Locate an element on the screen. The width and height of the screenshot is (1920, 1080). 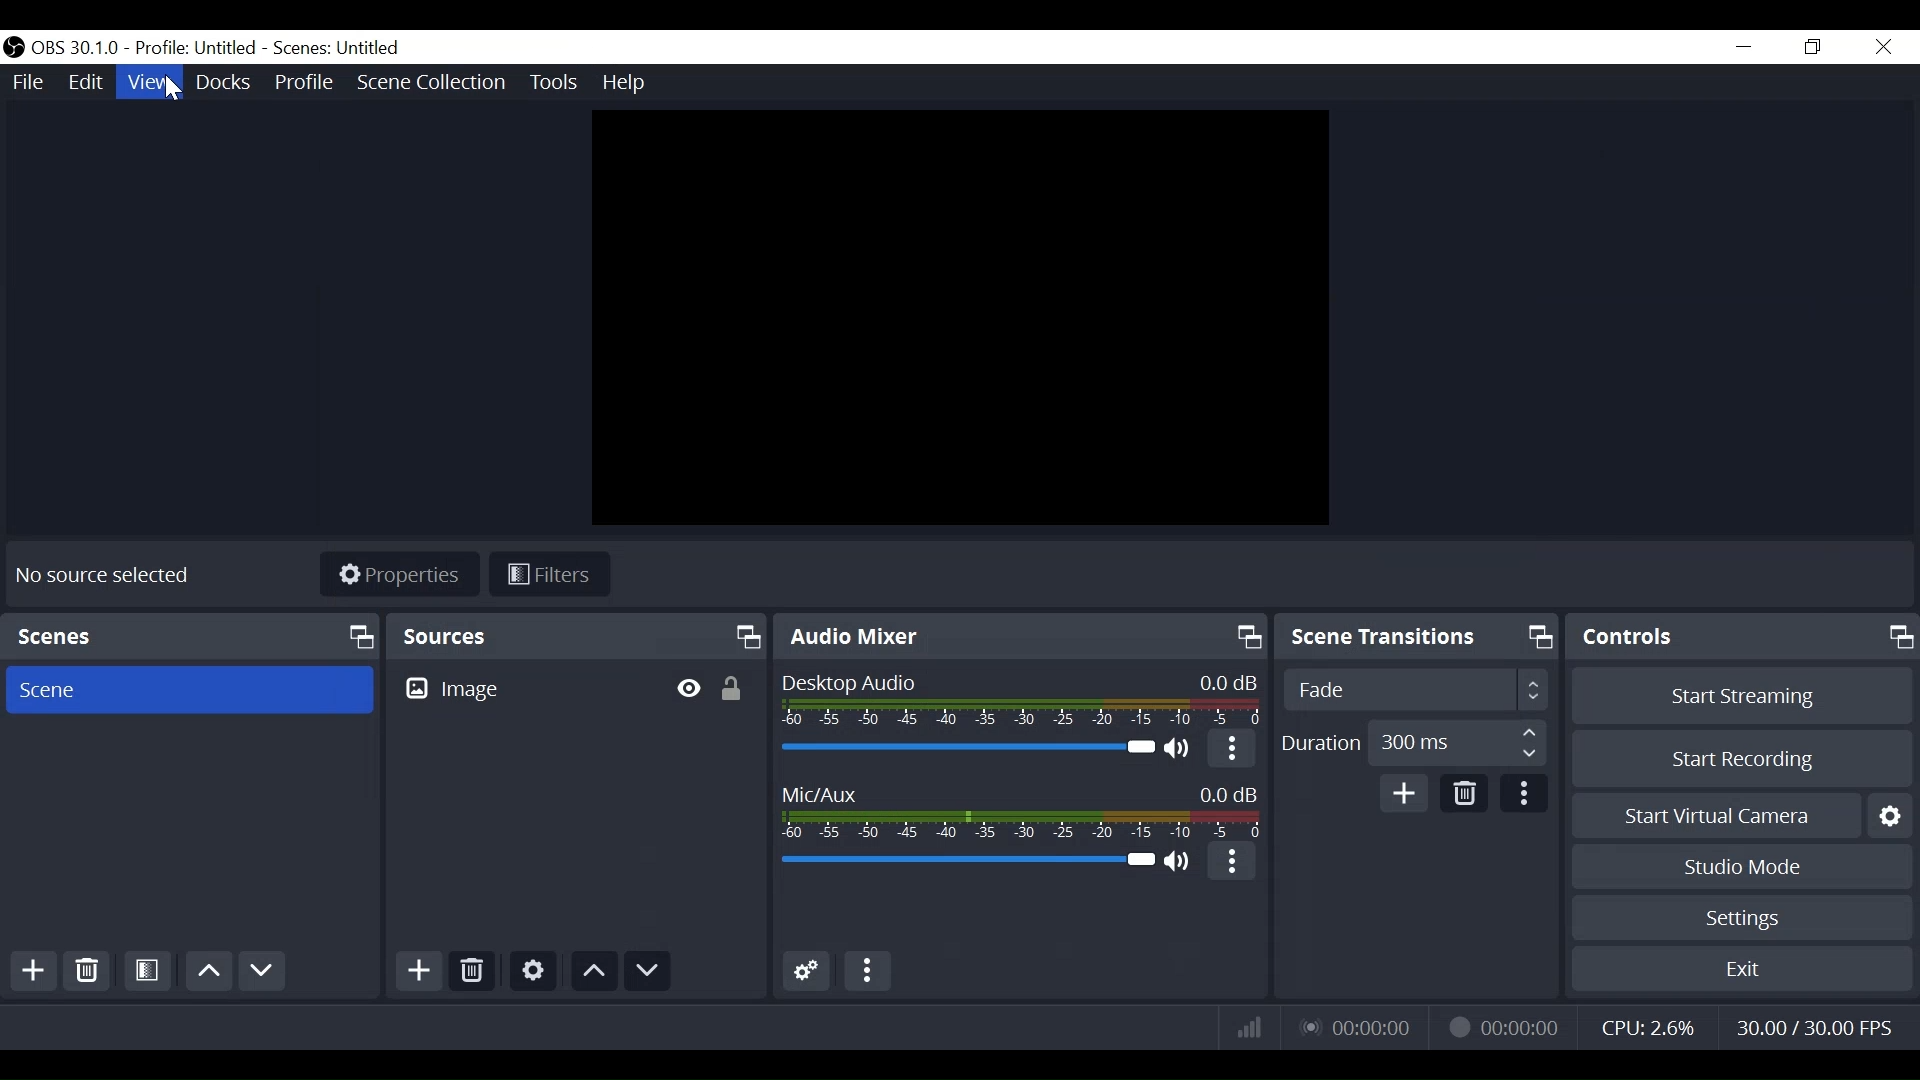
Docks is located at coordinates (223, 83).